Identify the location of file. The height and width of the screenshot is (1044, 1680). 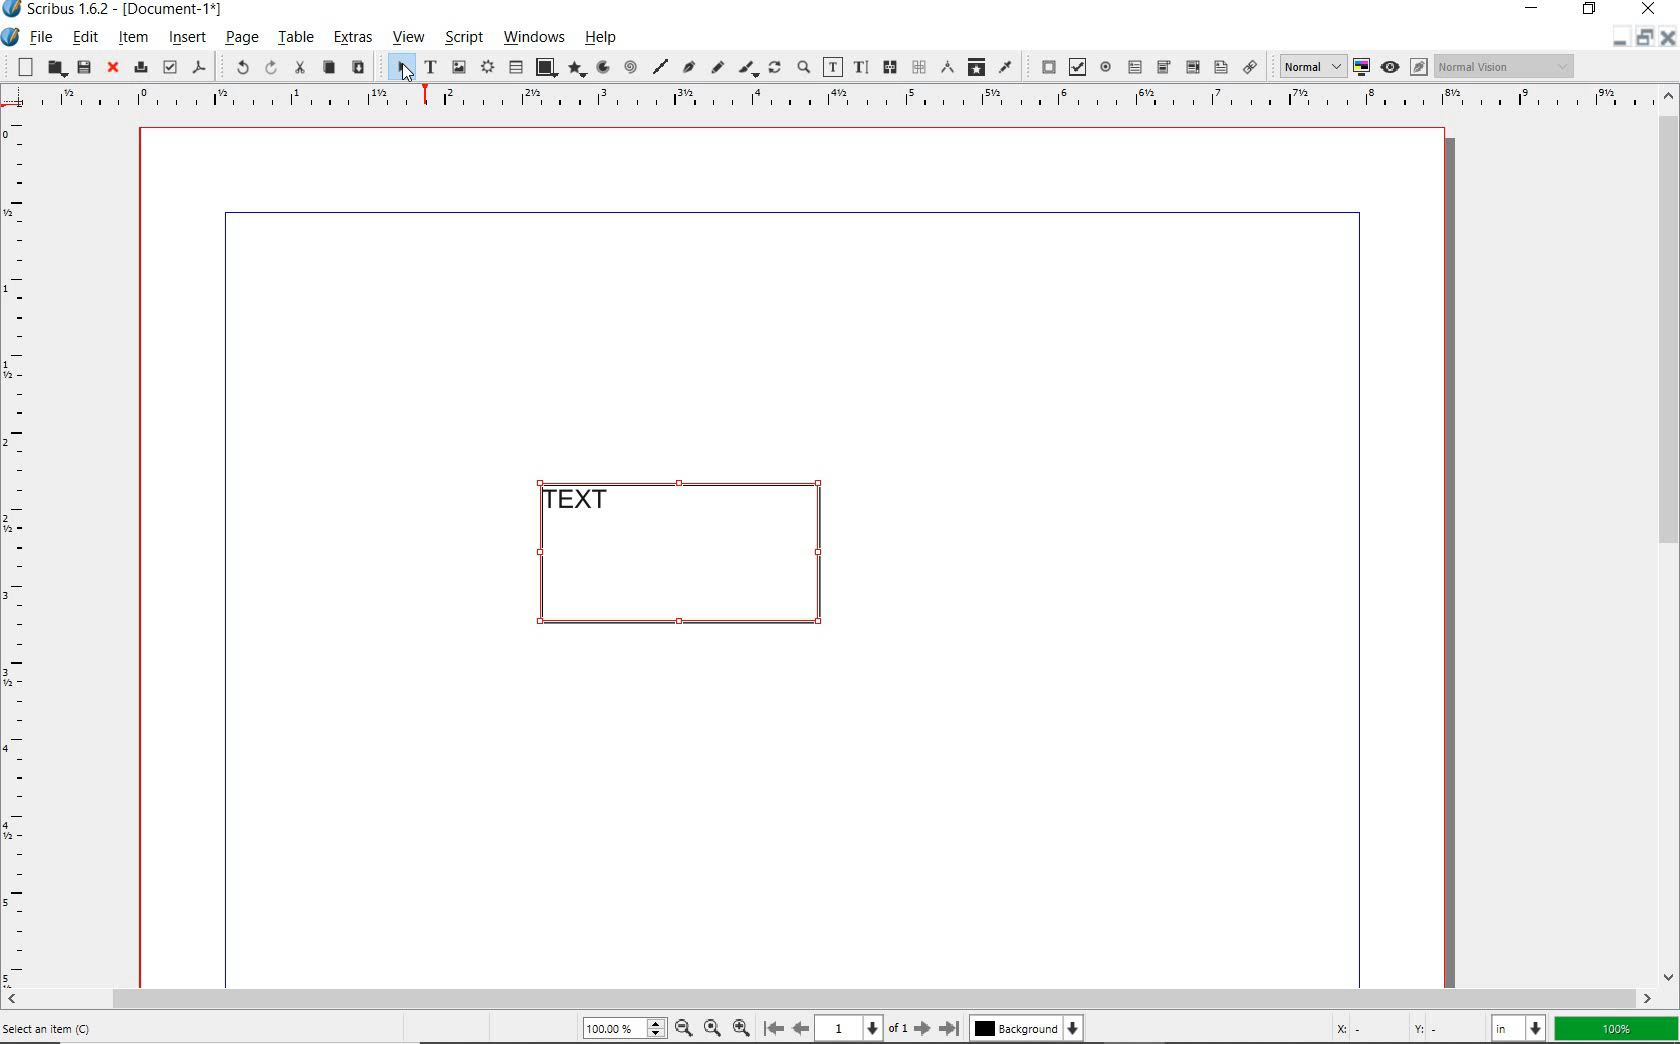
(41, 37).